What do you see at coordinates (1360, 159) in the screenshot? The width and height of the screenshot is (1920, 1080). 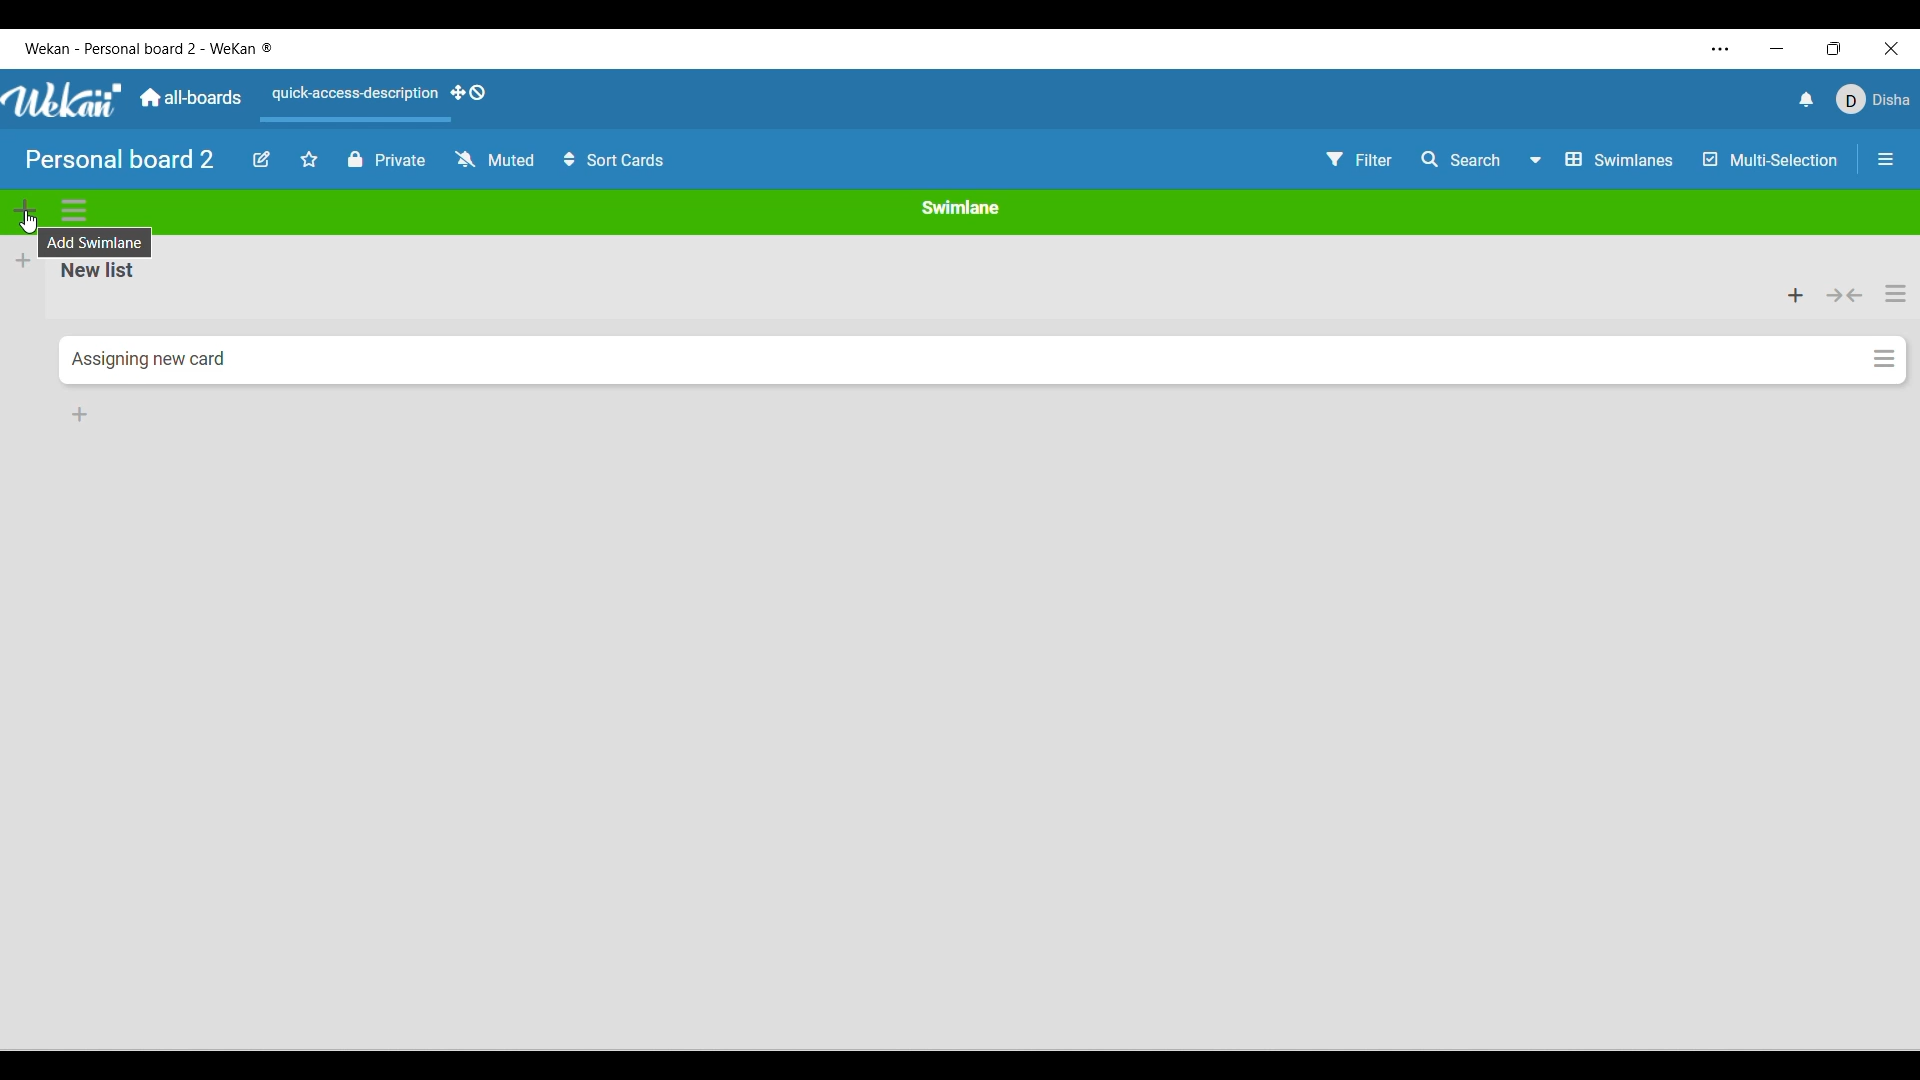 I see `Filter` at bounding box center [1360, 159].